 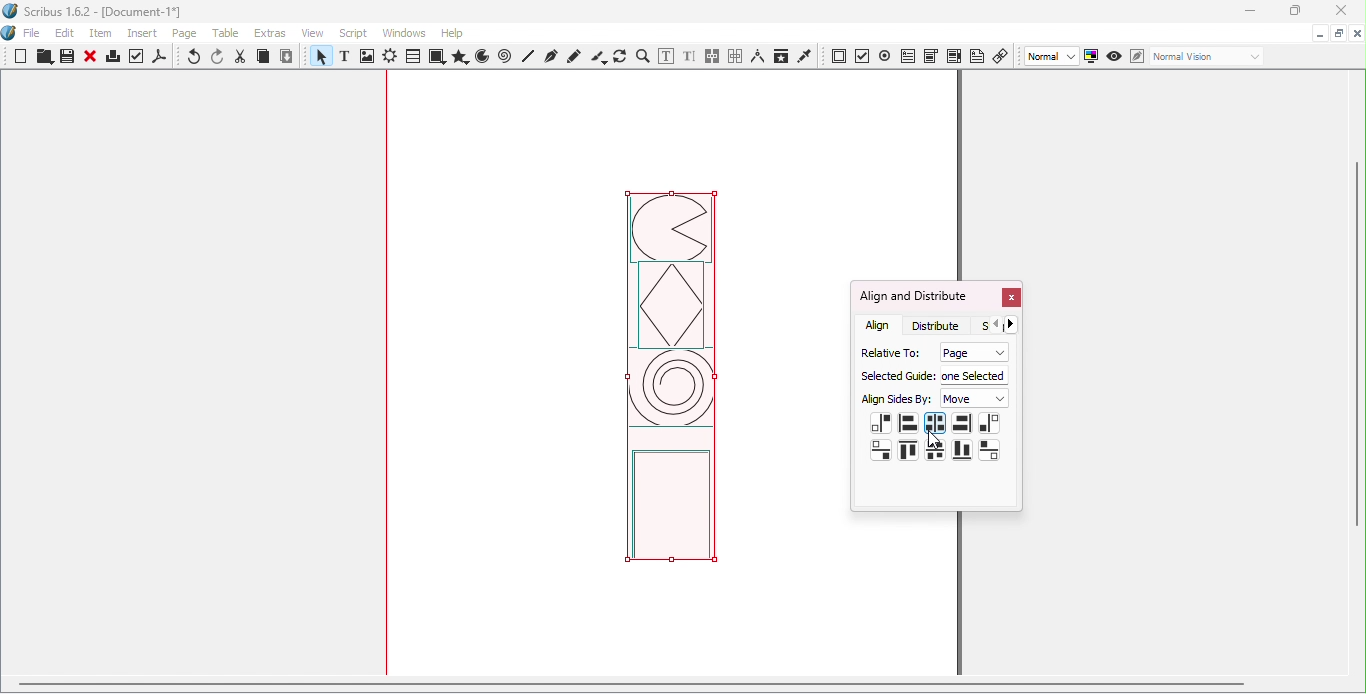 What do you see at coordinates (241, 57) in the screenshot?
I see `Cut` at bounding box center [241, 57].